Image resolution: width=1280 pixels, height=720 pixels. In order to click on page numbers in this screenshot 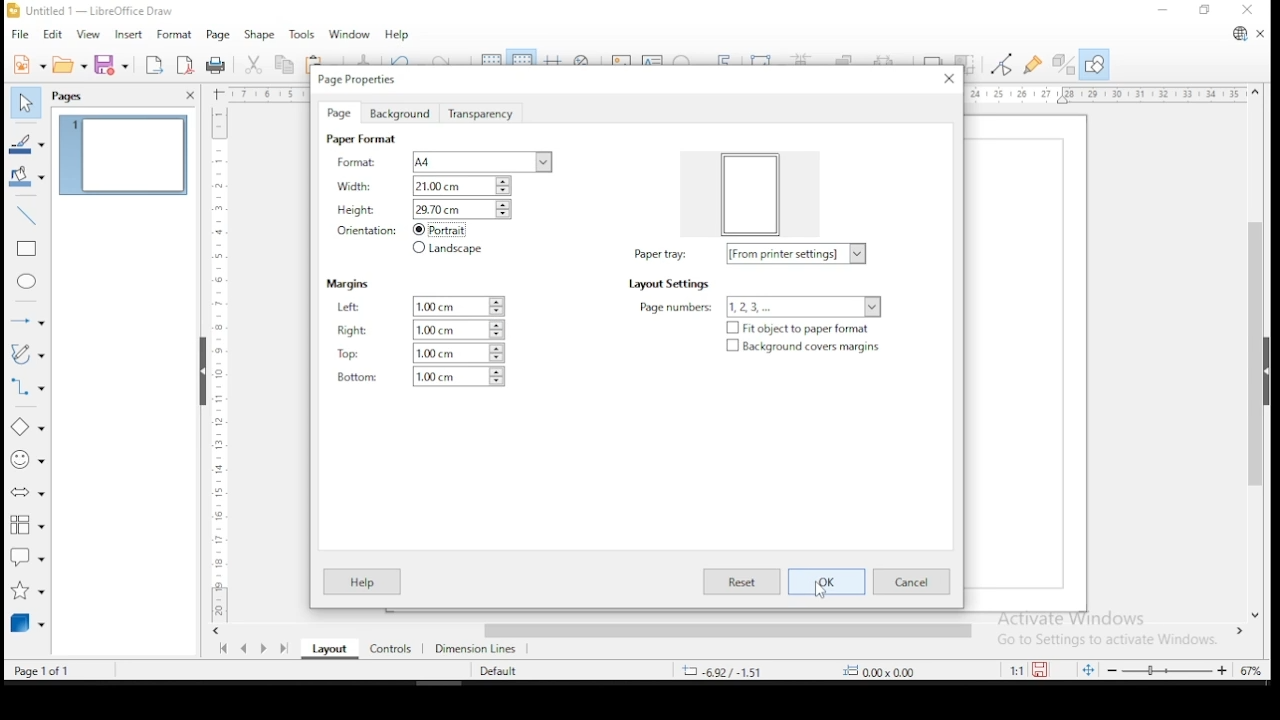, I will do `click(759, 305)`.